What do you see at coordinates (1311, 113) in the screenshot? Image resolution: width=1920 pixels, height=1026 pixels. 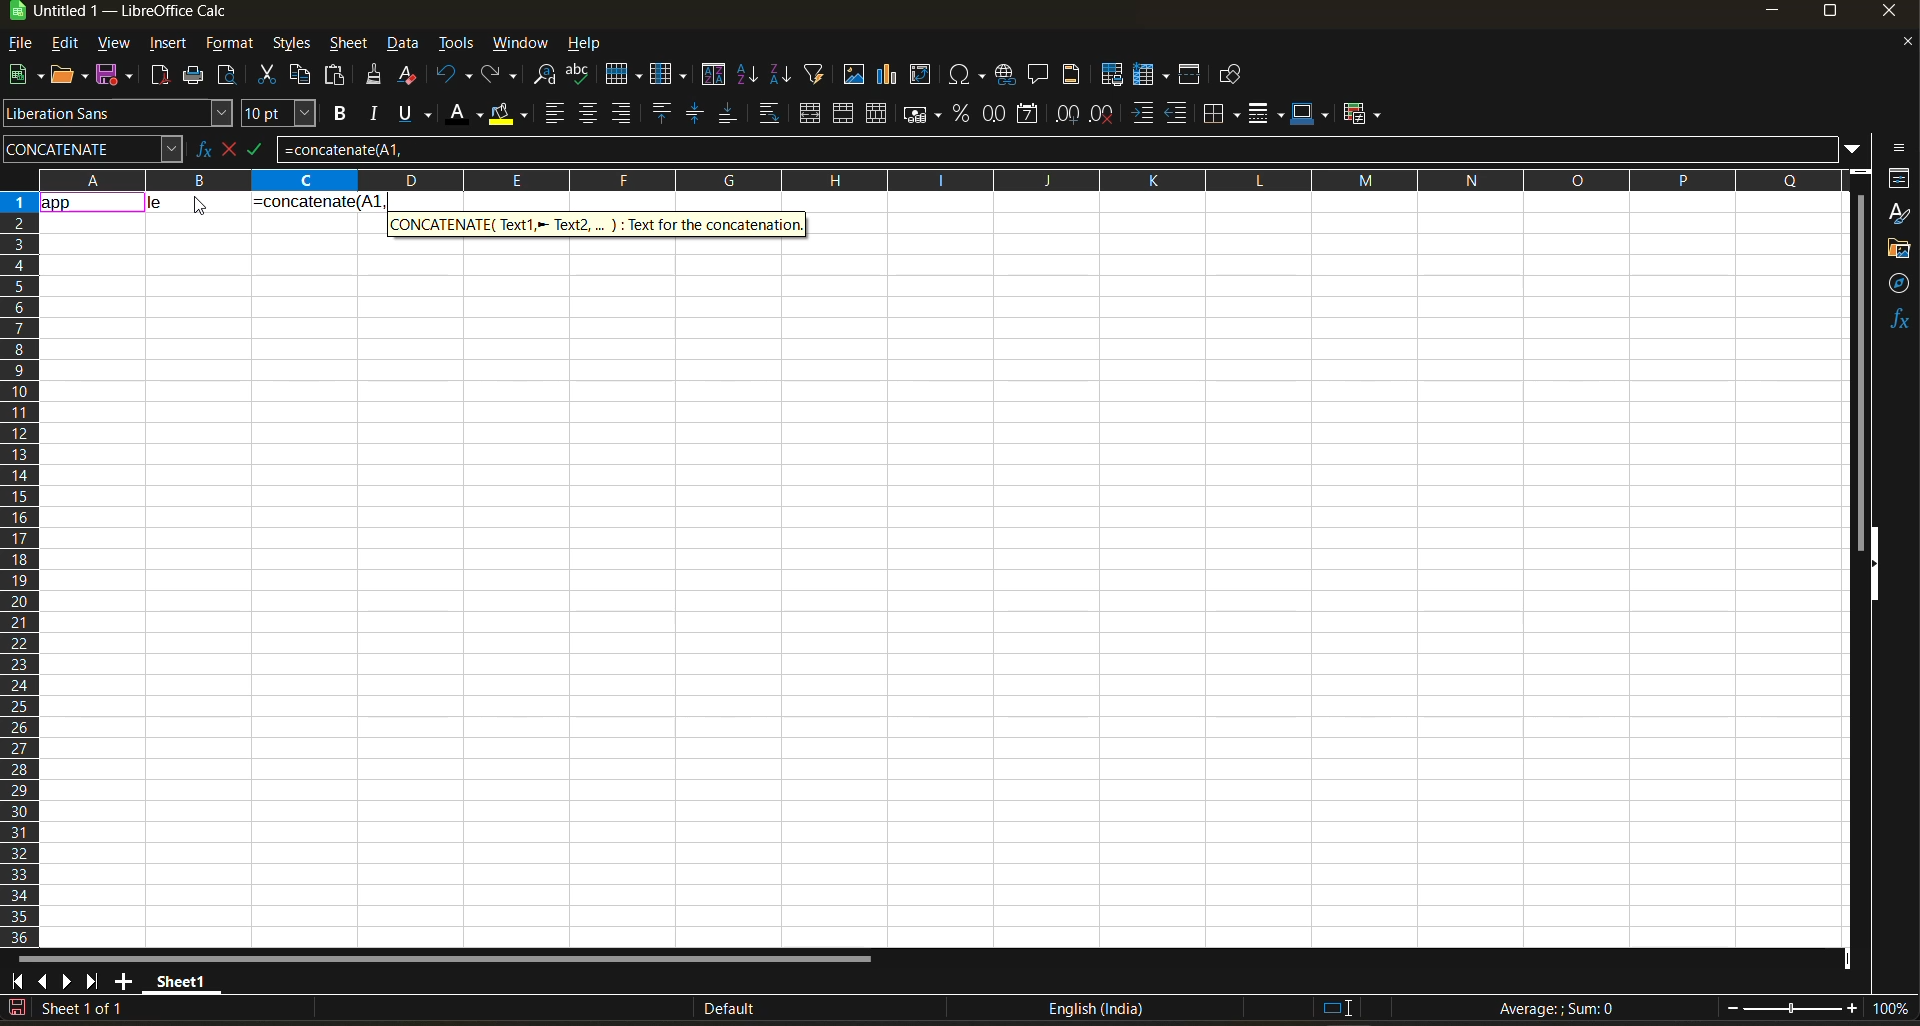 I see `border color` at bounding box center [1311, 113].